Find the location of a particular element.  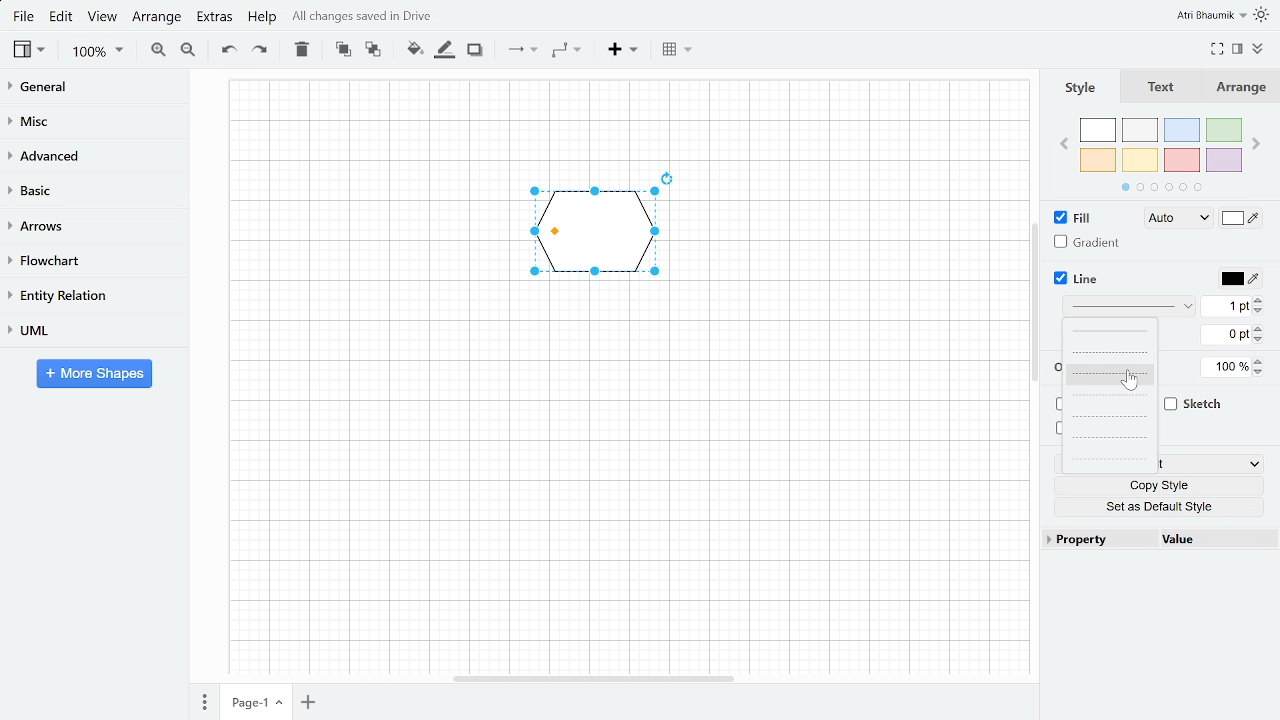

Collapse is located at coordinates (1261, 48).